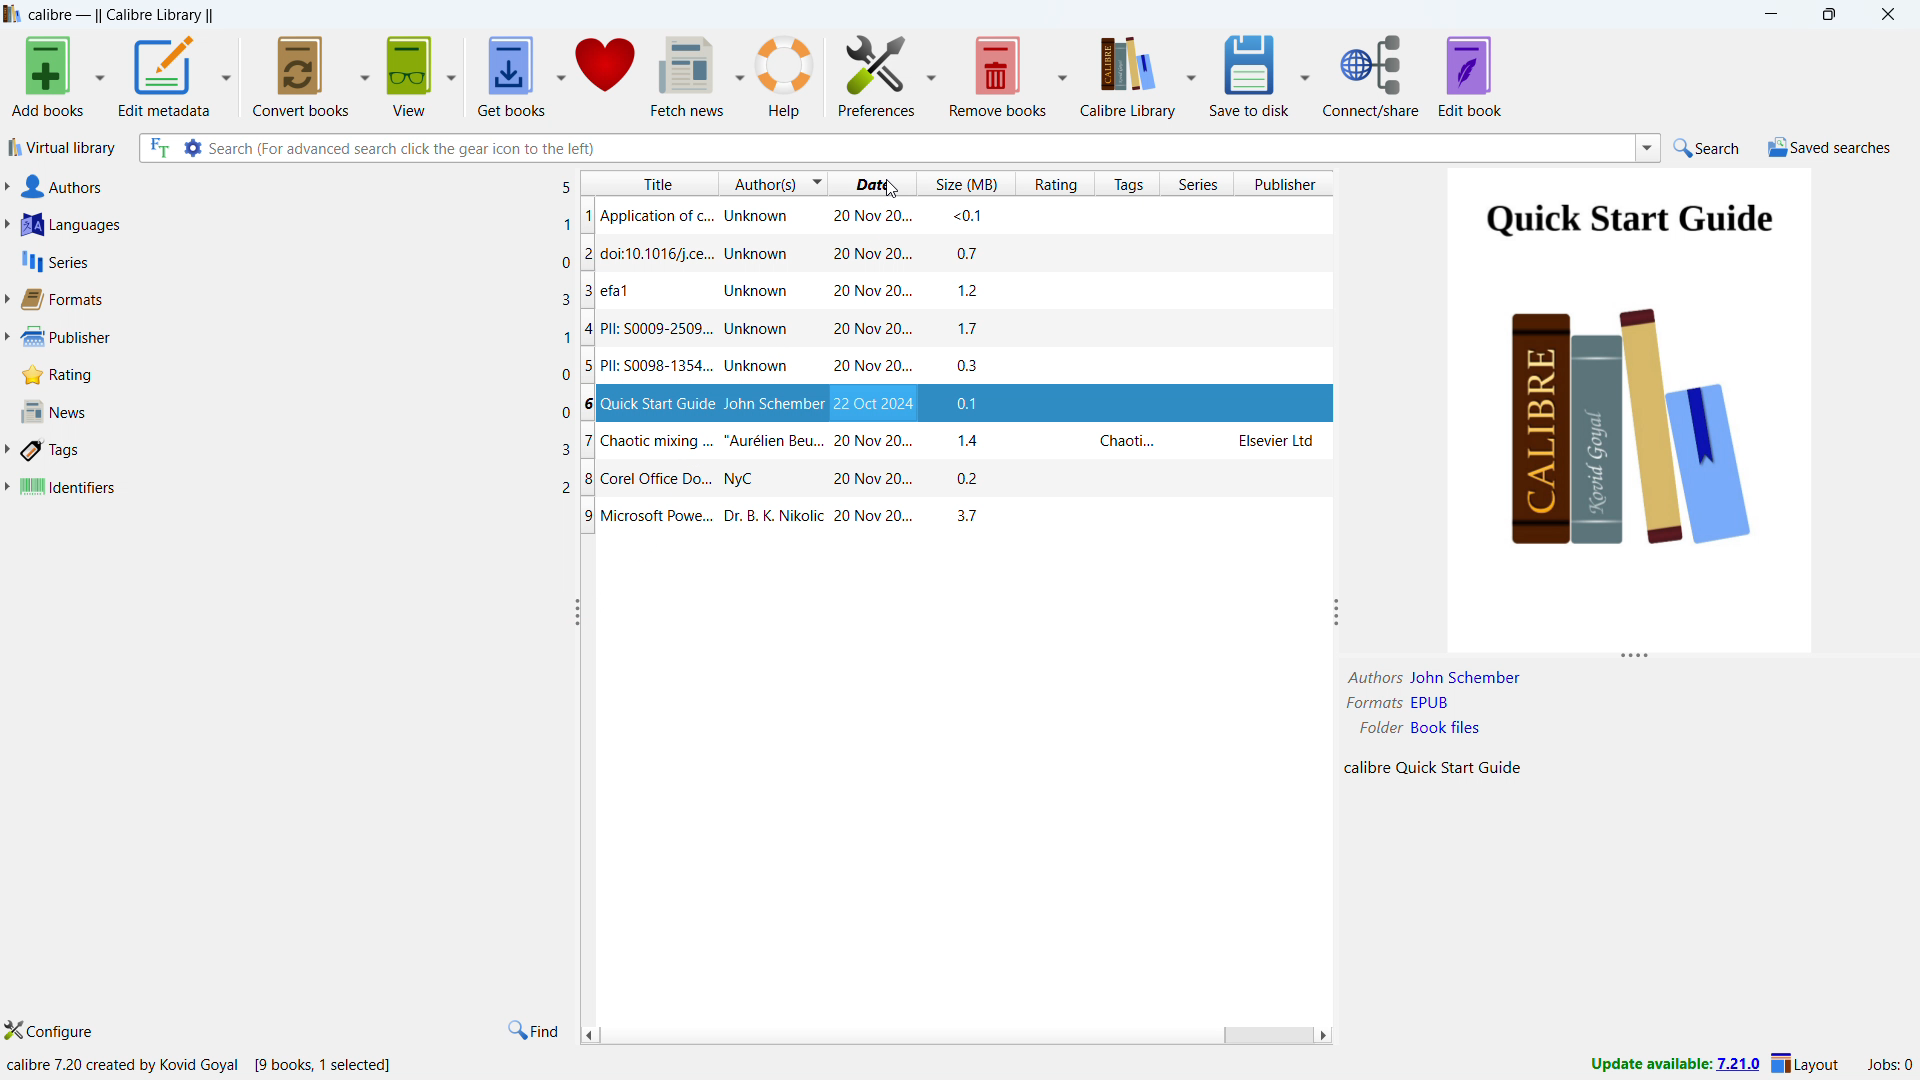 Image resolution: width=1920 pixels, height=1080 pixels. Describe the element at coordinates (977, 442) in the screenshot. I see `1.4` at that location.